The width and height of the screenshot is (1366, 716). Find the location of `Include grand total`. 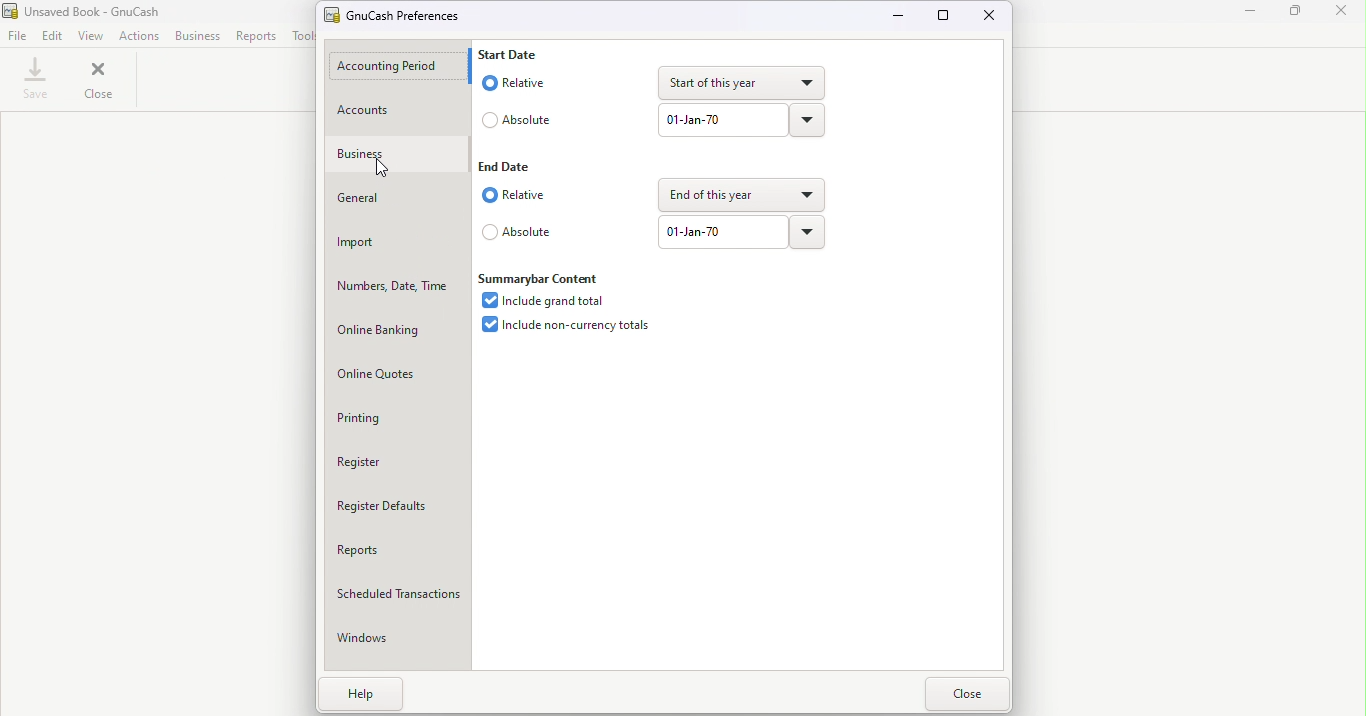

Include grand total is located at coordinates (555, 302).